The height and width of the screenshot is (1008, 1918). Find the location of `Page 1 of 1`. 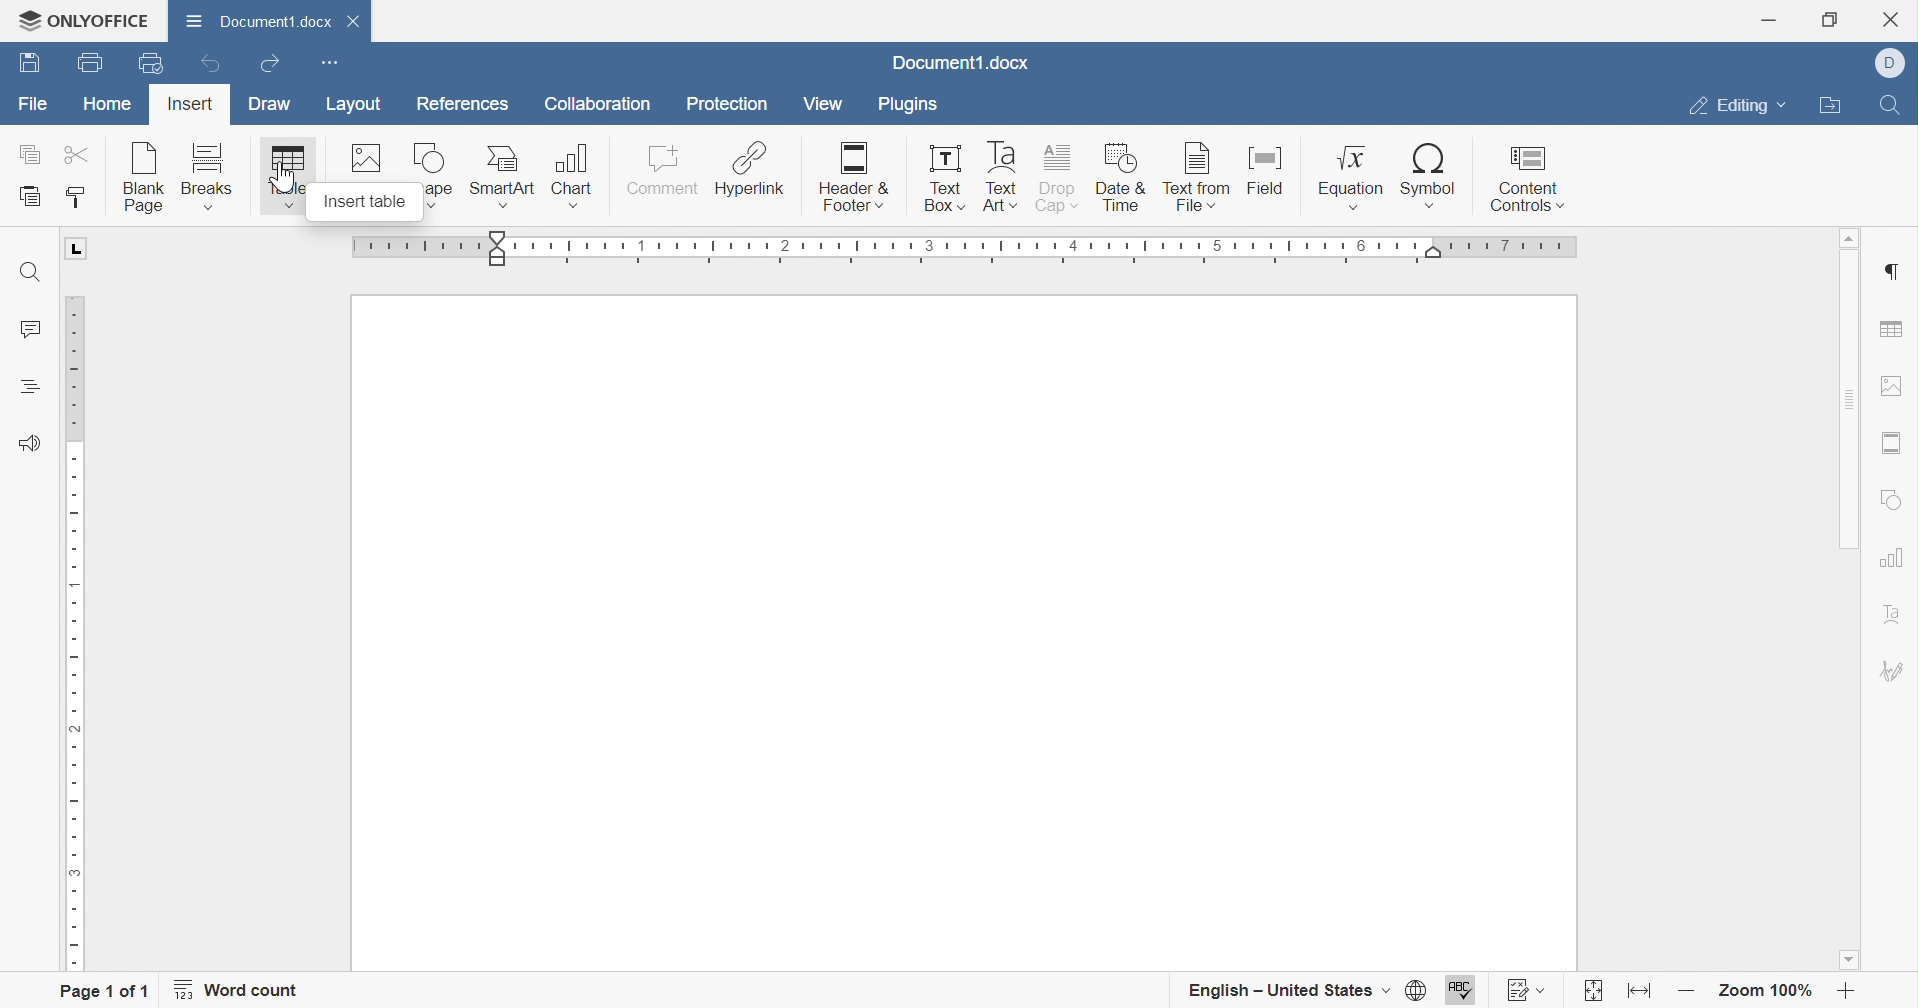

Page 1 of 1 is located at coordinates (105, 990).